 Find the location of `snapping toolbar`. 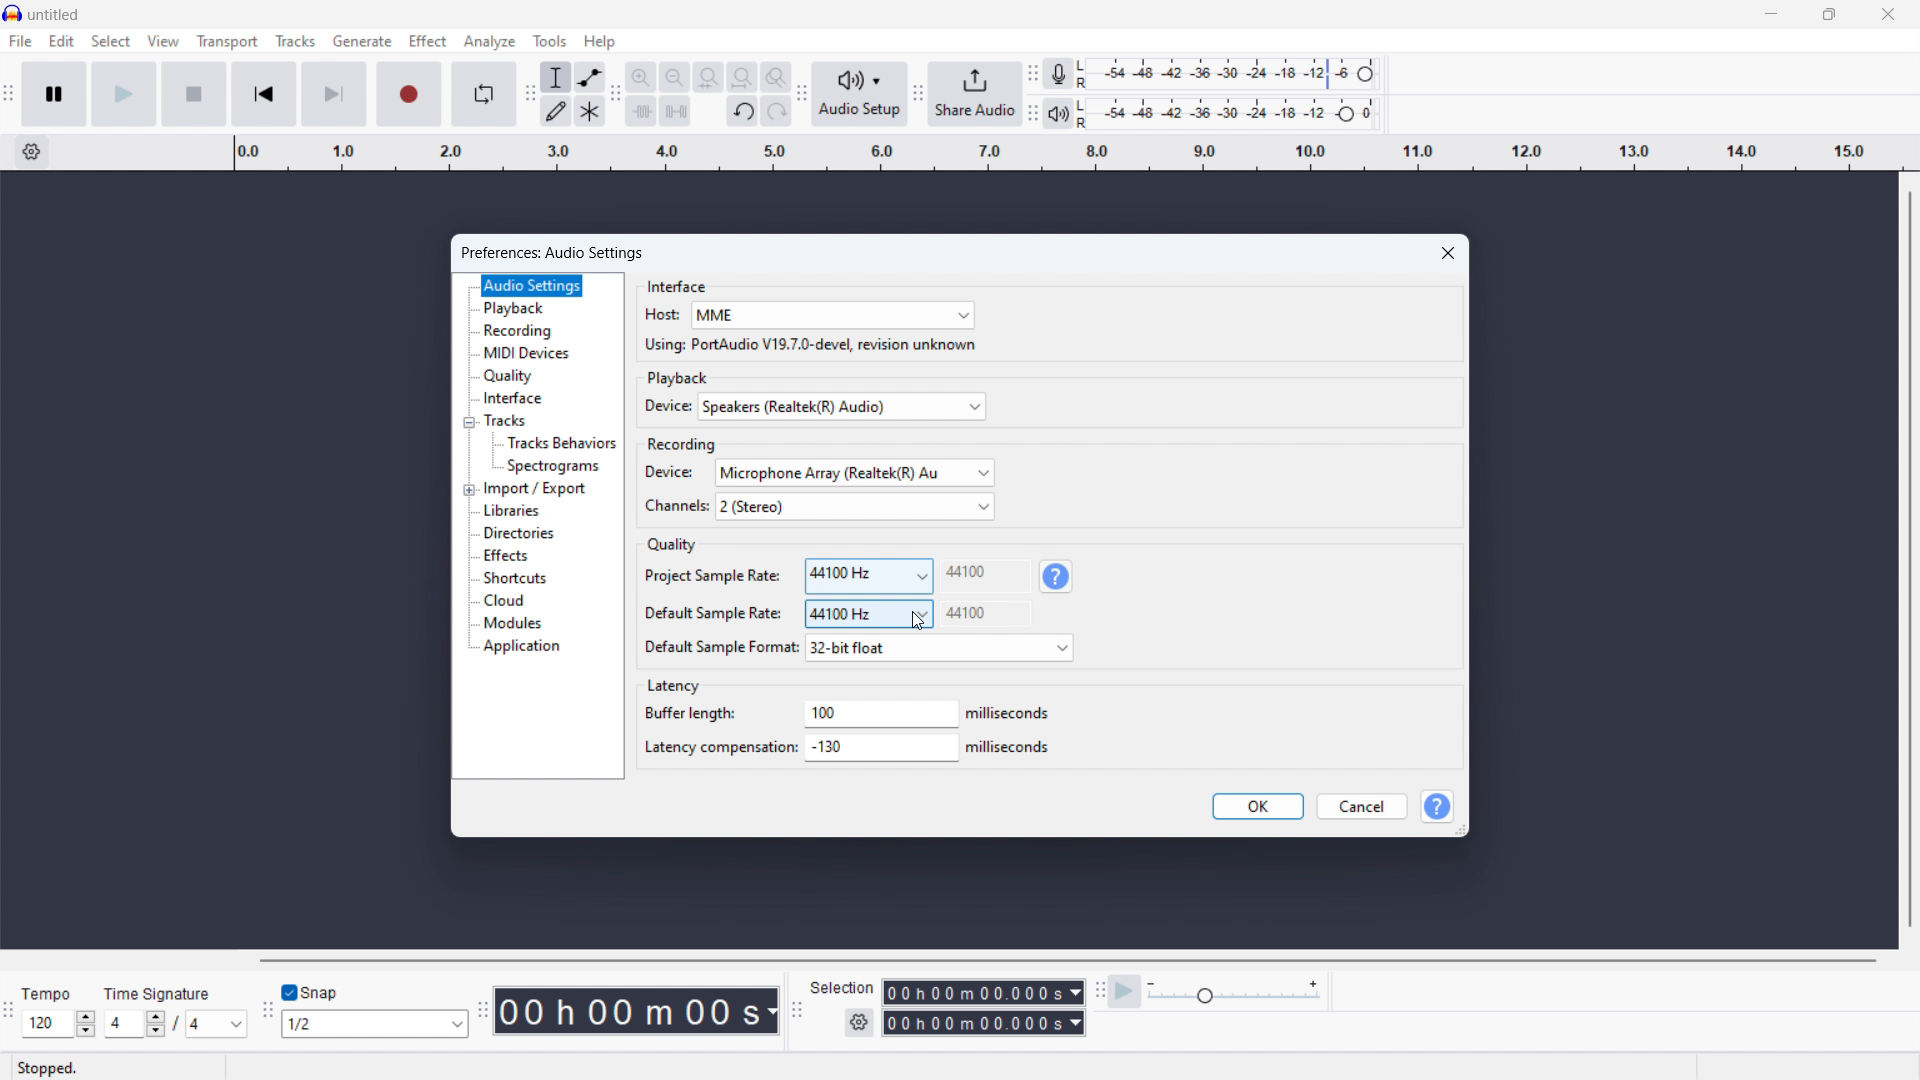

snapping toolbar is located at coordinates (265, 1013).